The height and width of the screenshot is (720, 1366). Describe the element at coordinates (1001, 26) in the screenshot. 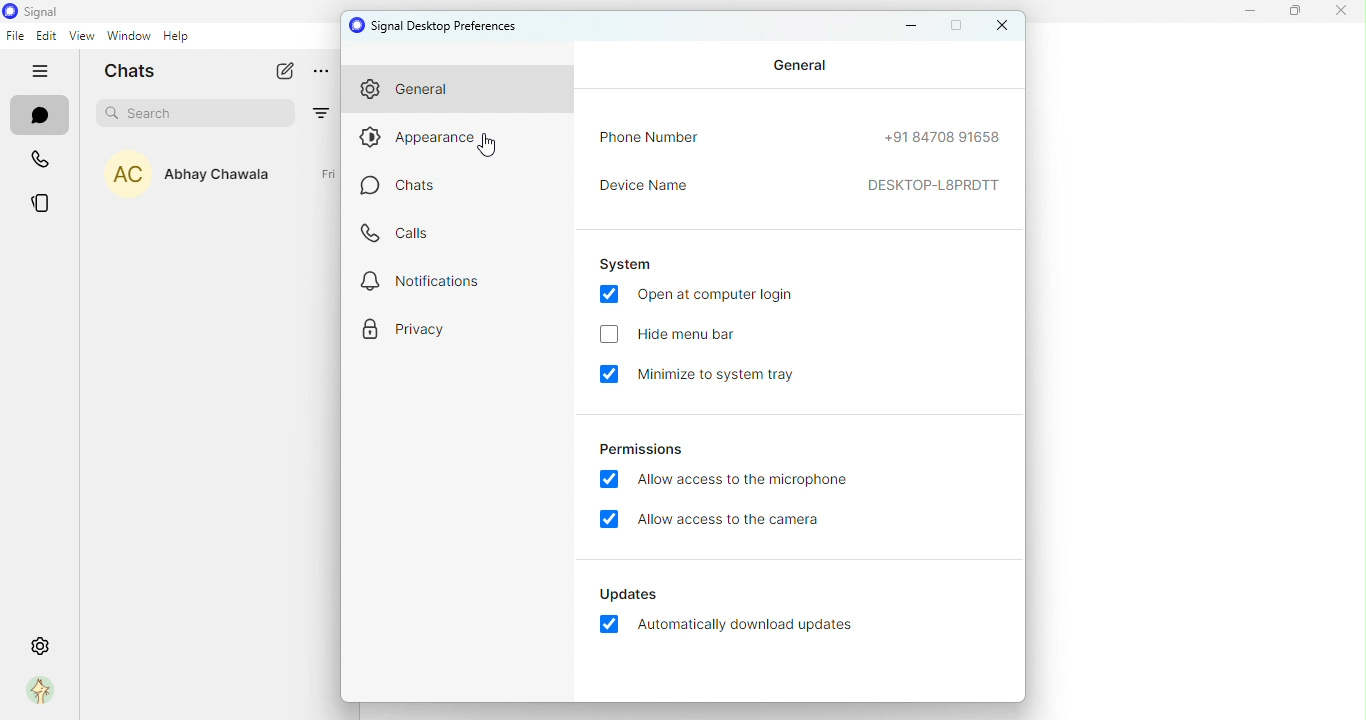

I see `close` at that location.